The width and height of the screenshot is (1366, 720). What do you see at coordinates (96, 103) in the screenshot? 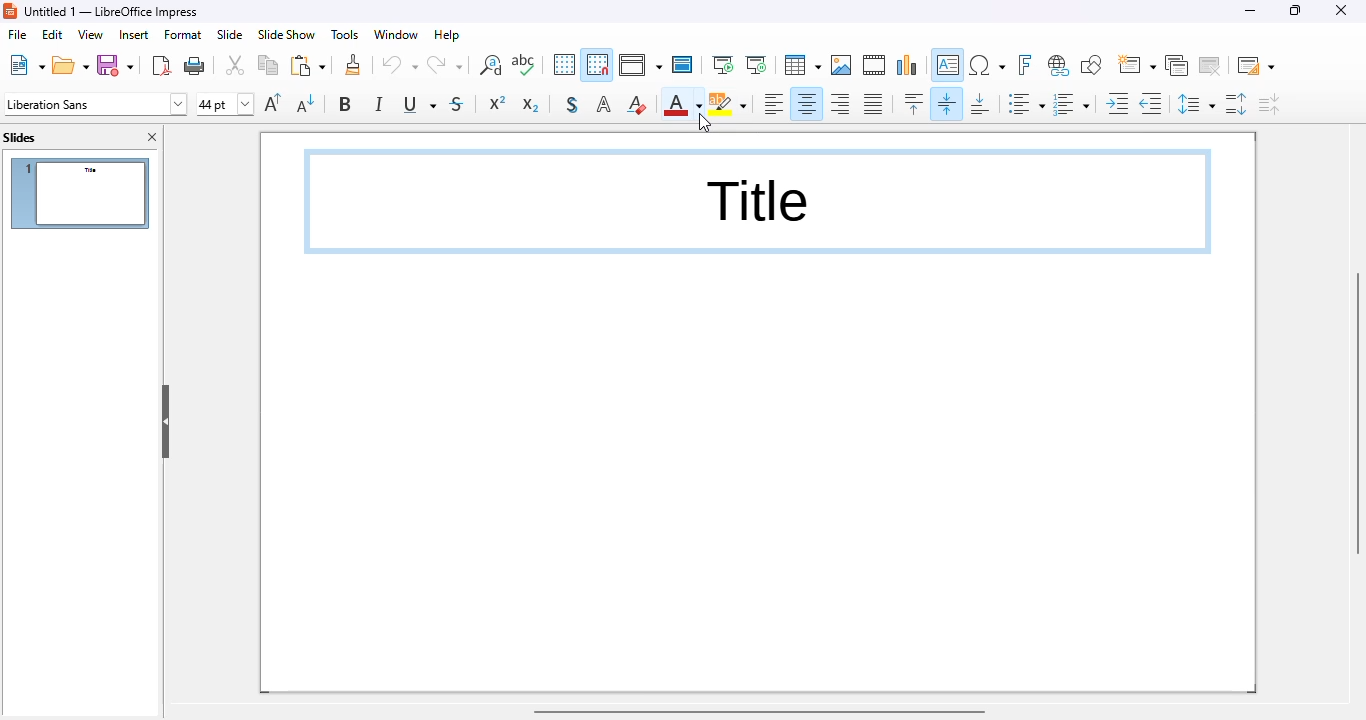
I see `font name` at bounding box center [96, 103].